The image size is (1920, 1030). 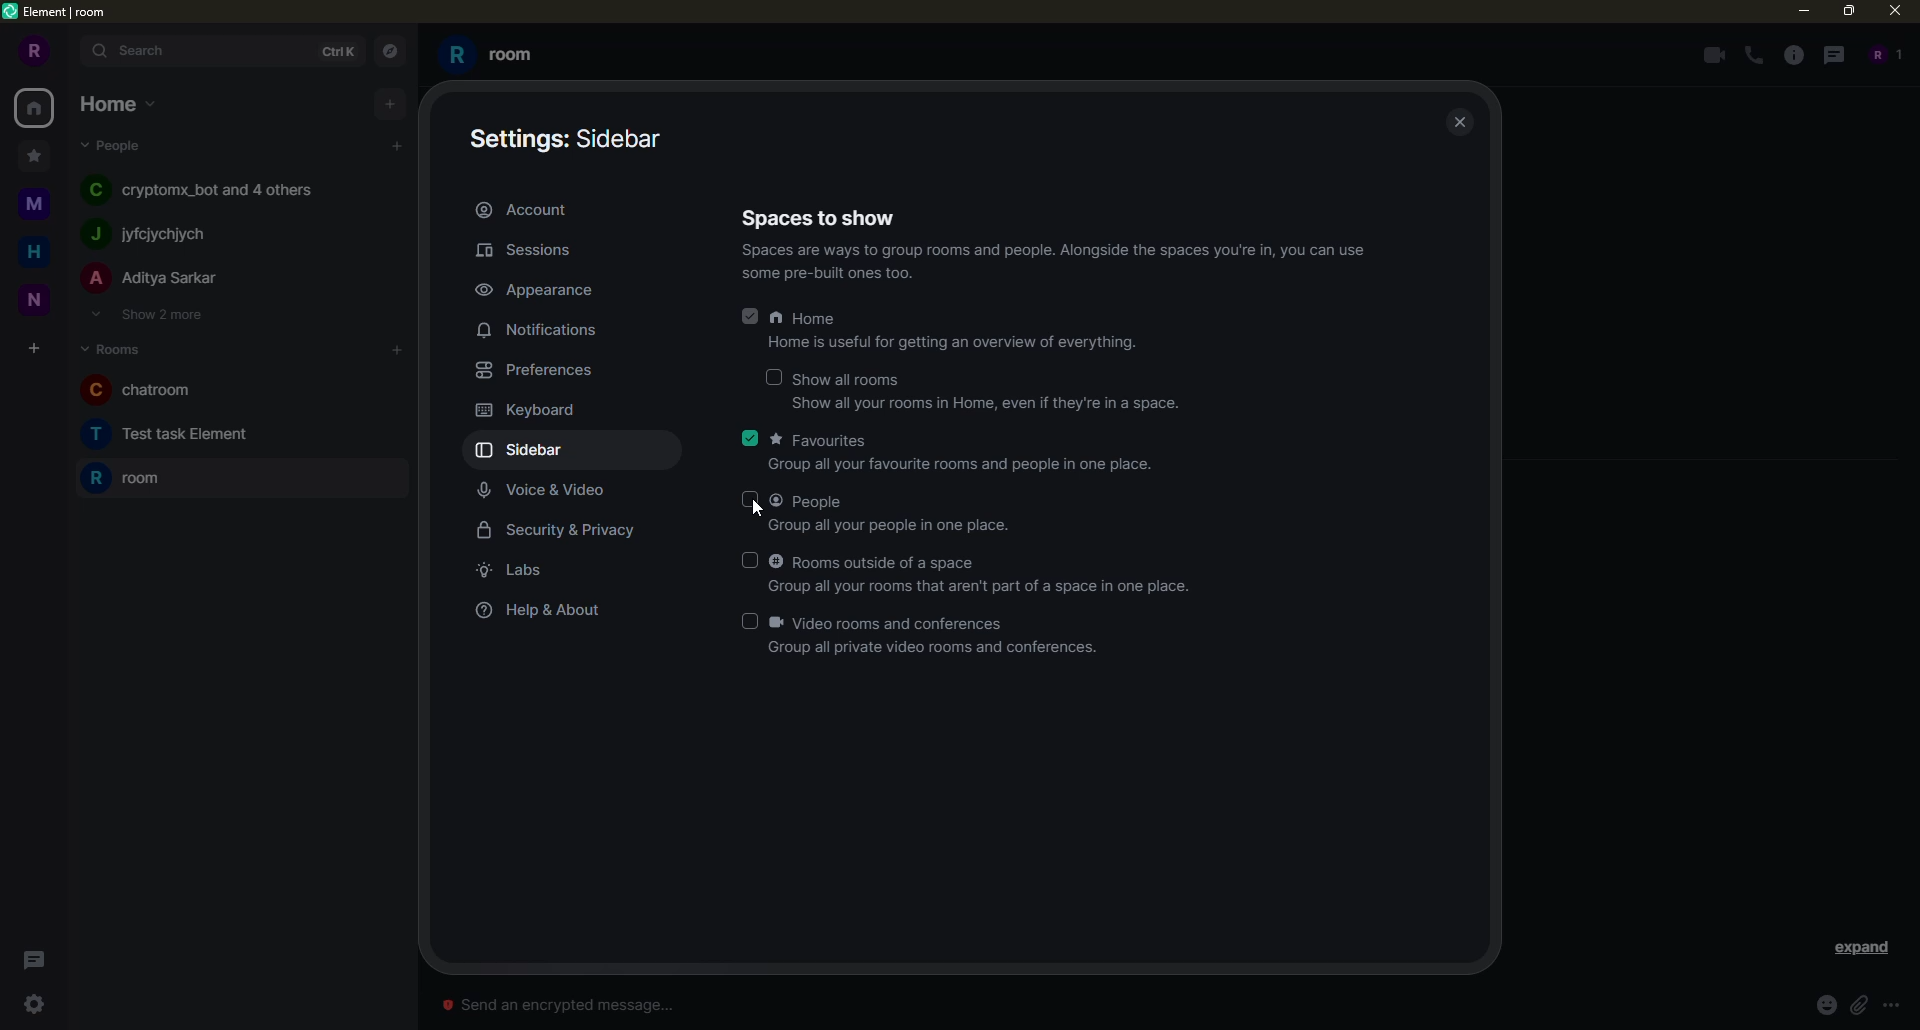 What do you see at coordinates (1838, 55) in the screenshot?
I see `threads` at bounding box center [1838, 55].